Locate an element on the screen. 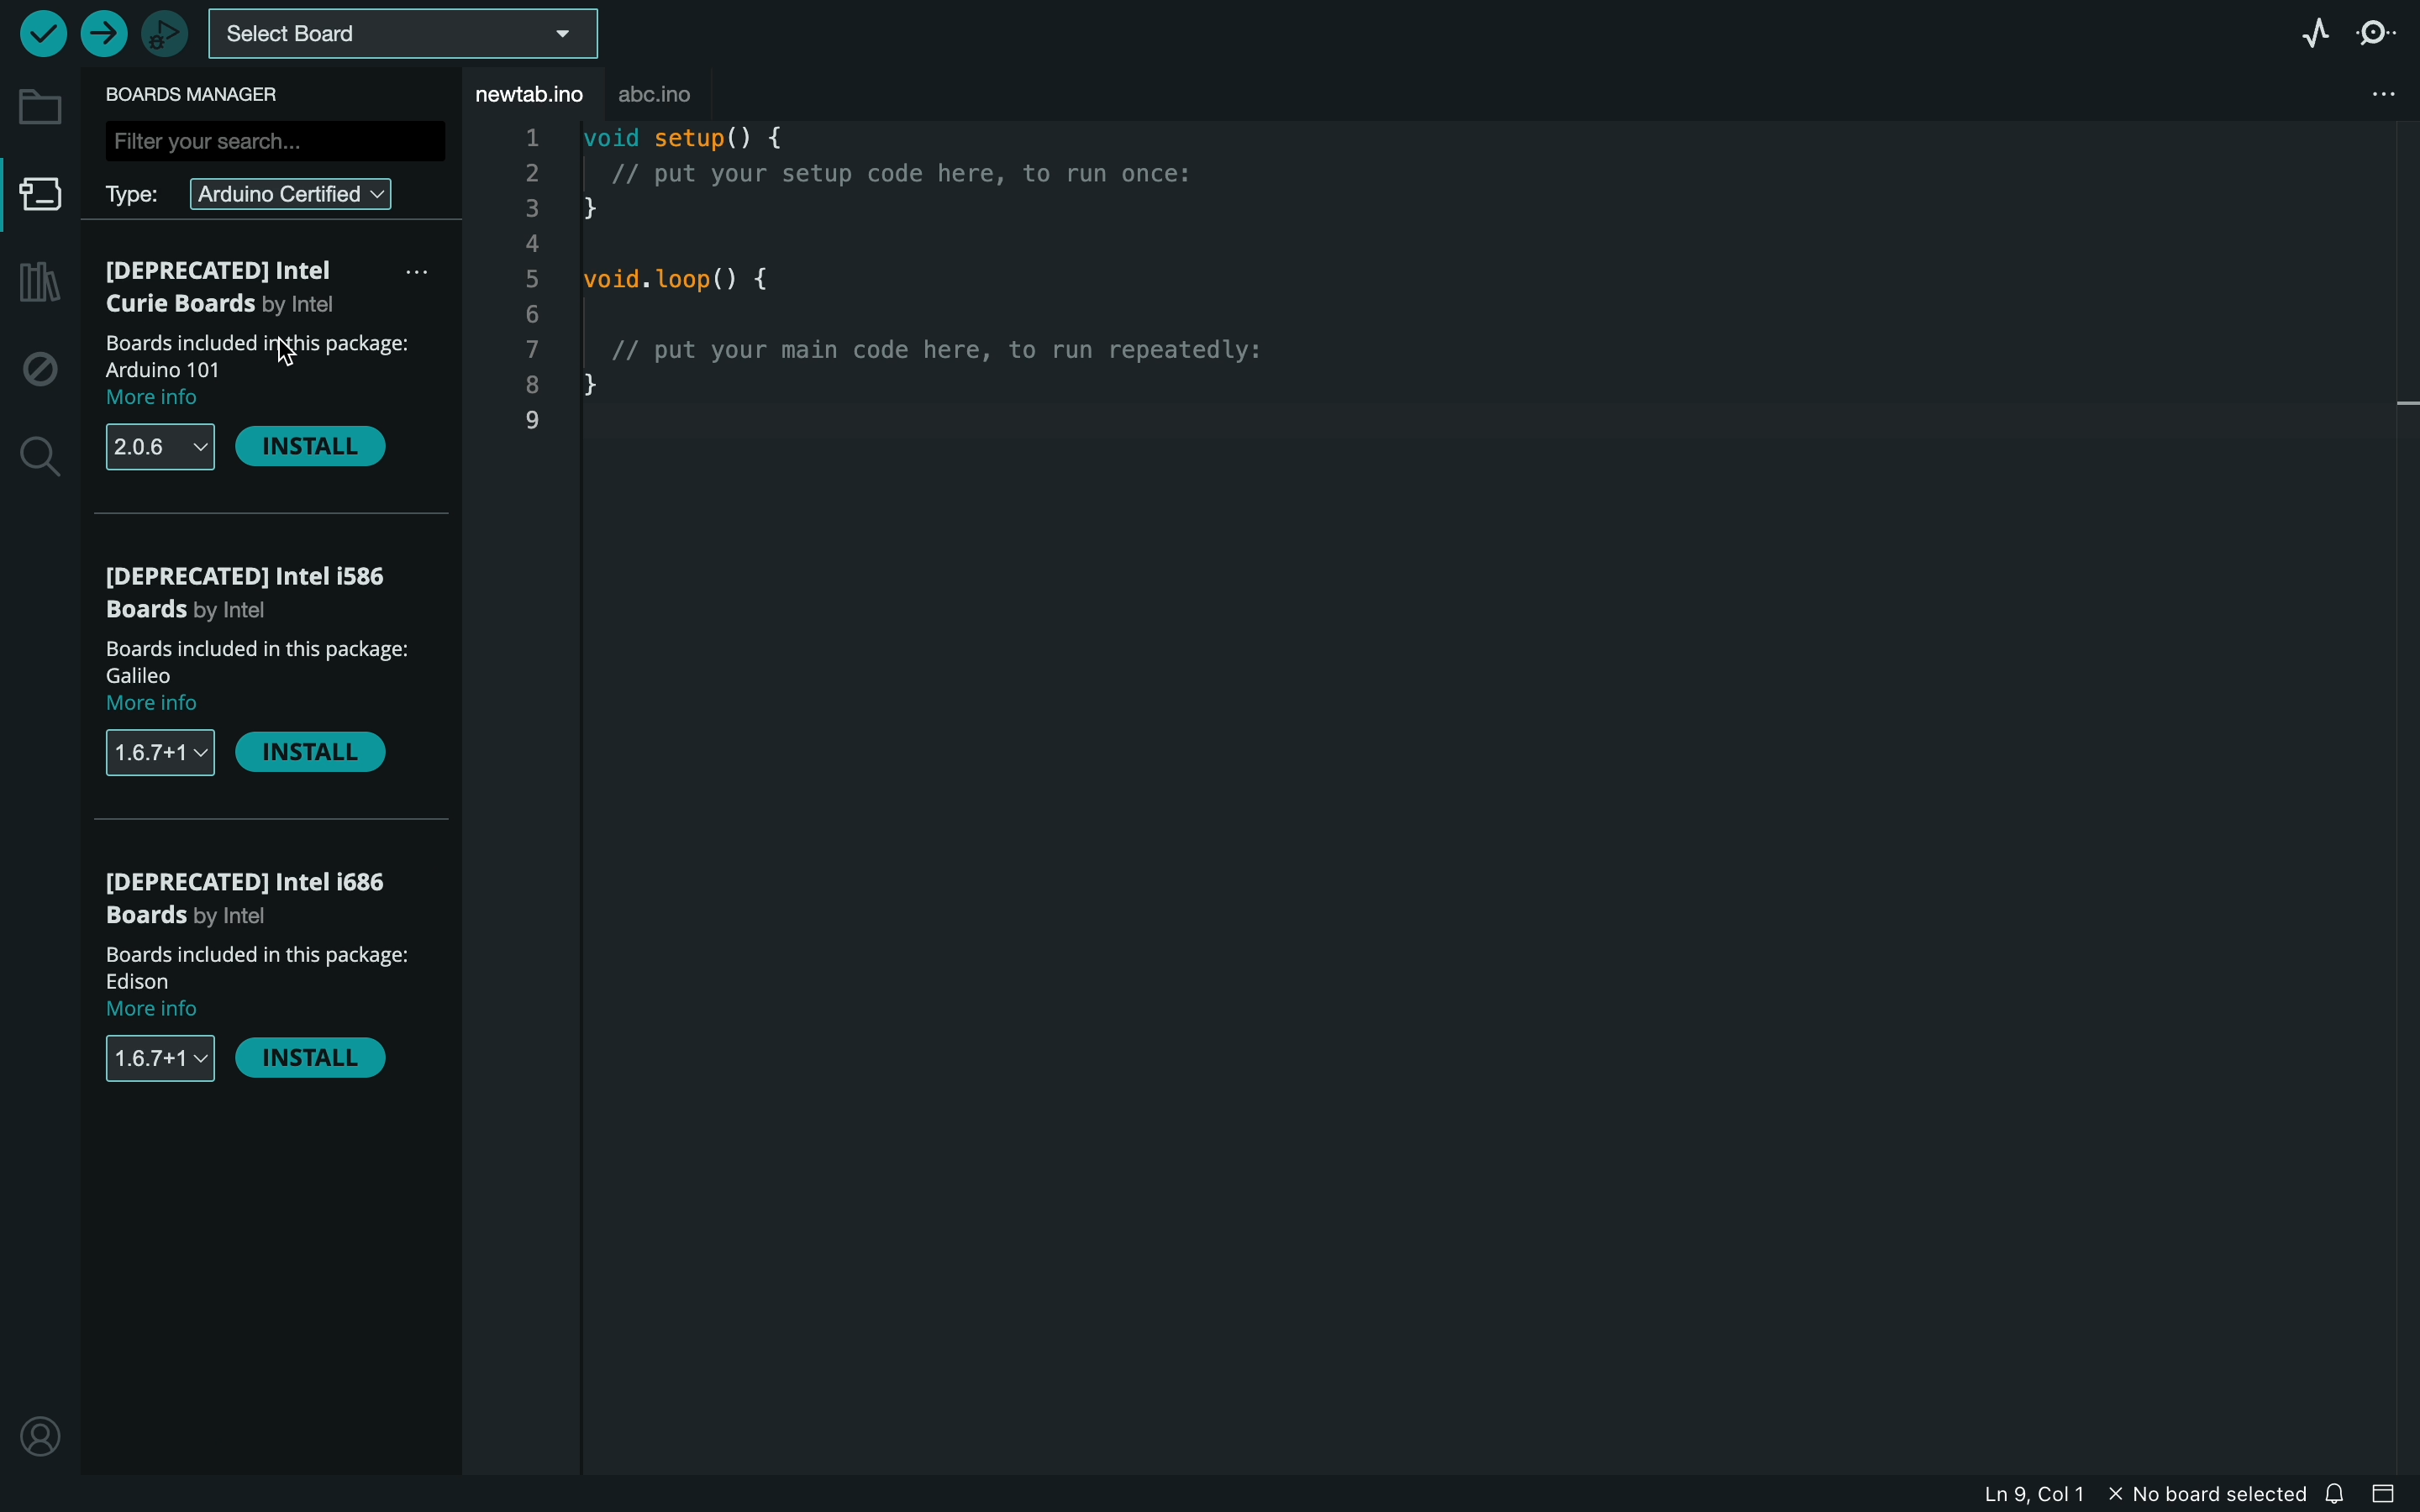 The height and width of the screenshot is (1512, 2420). cursor is located at coordinates (270, 357).